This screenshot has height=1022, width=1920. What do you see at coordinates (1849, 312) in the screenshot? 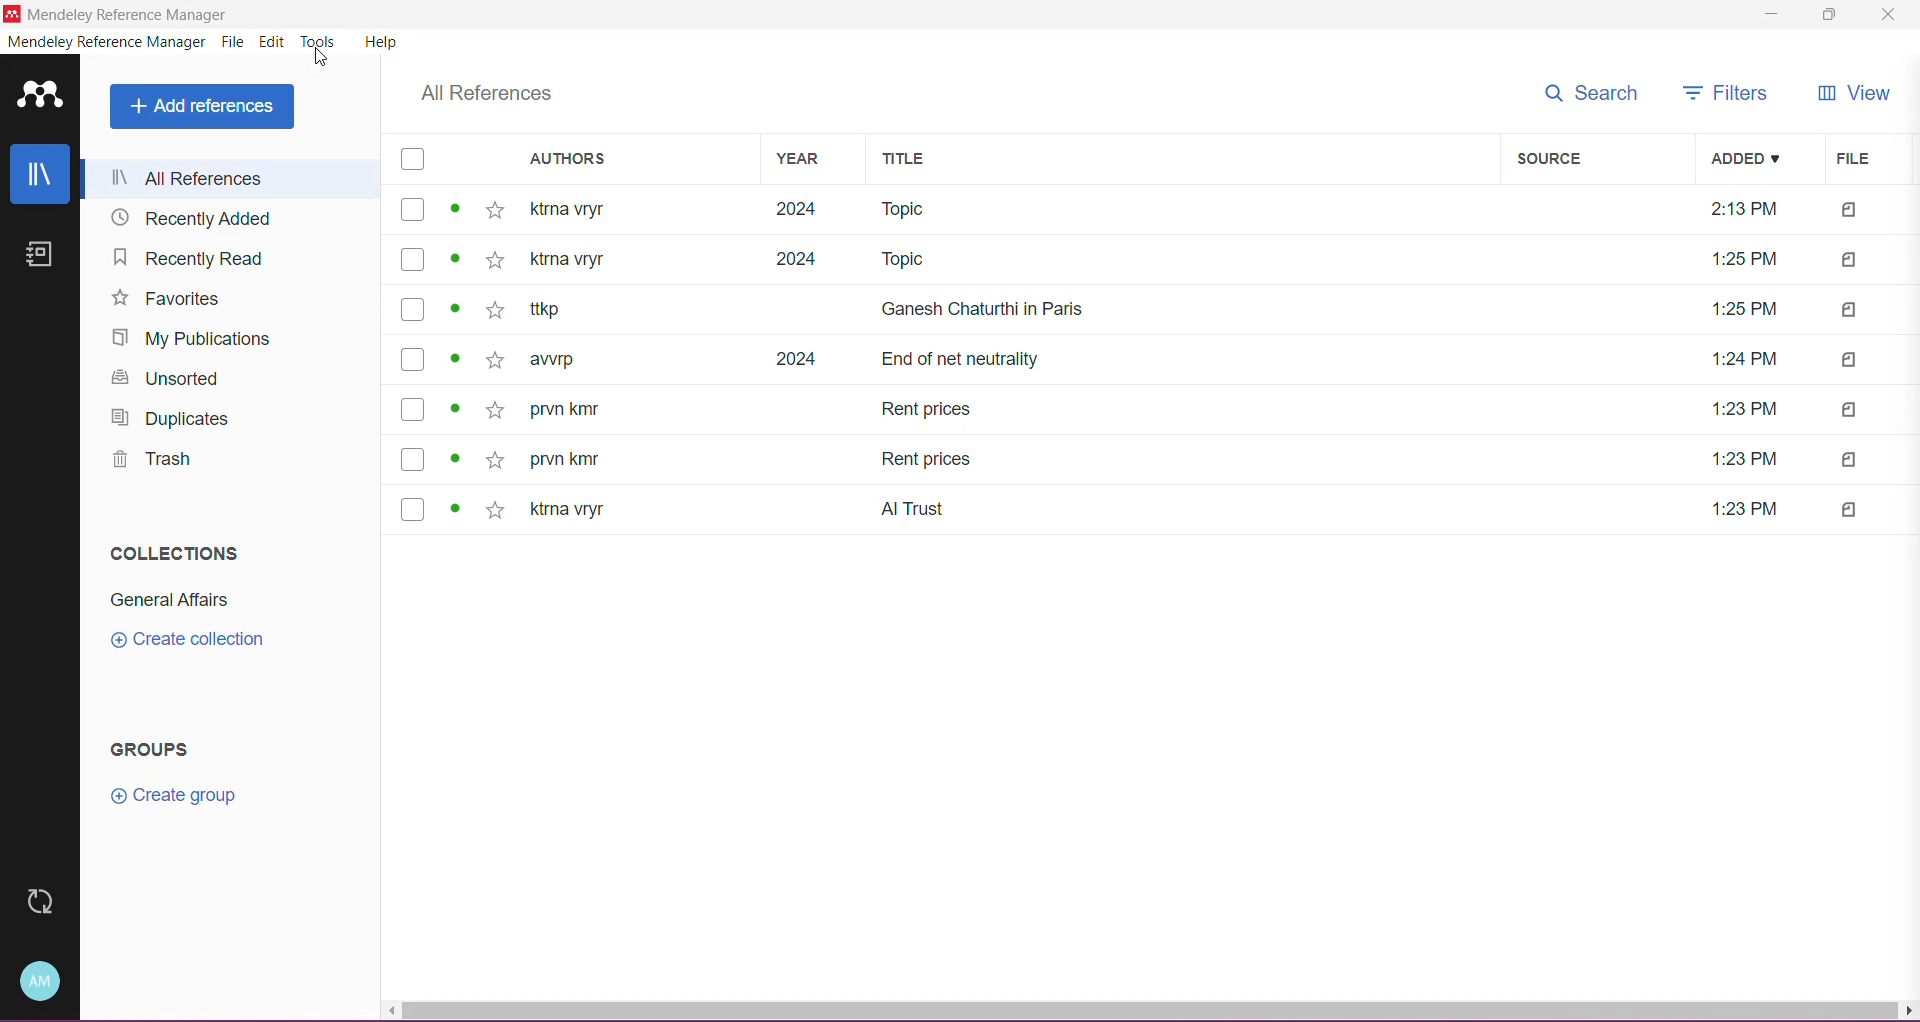
I see `file` at bounding box center [1849, 312].